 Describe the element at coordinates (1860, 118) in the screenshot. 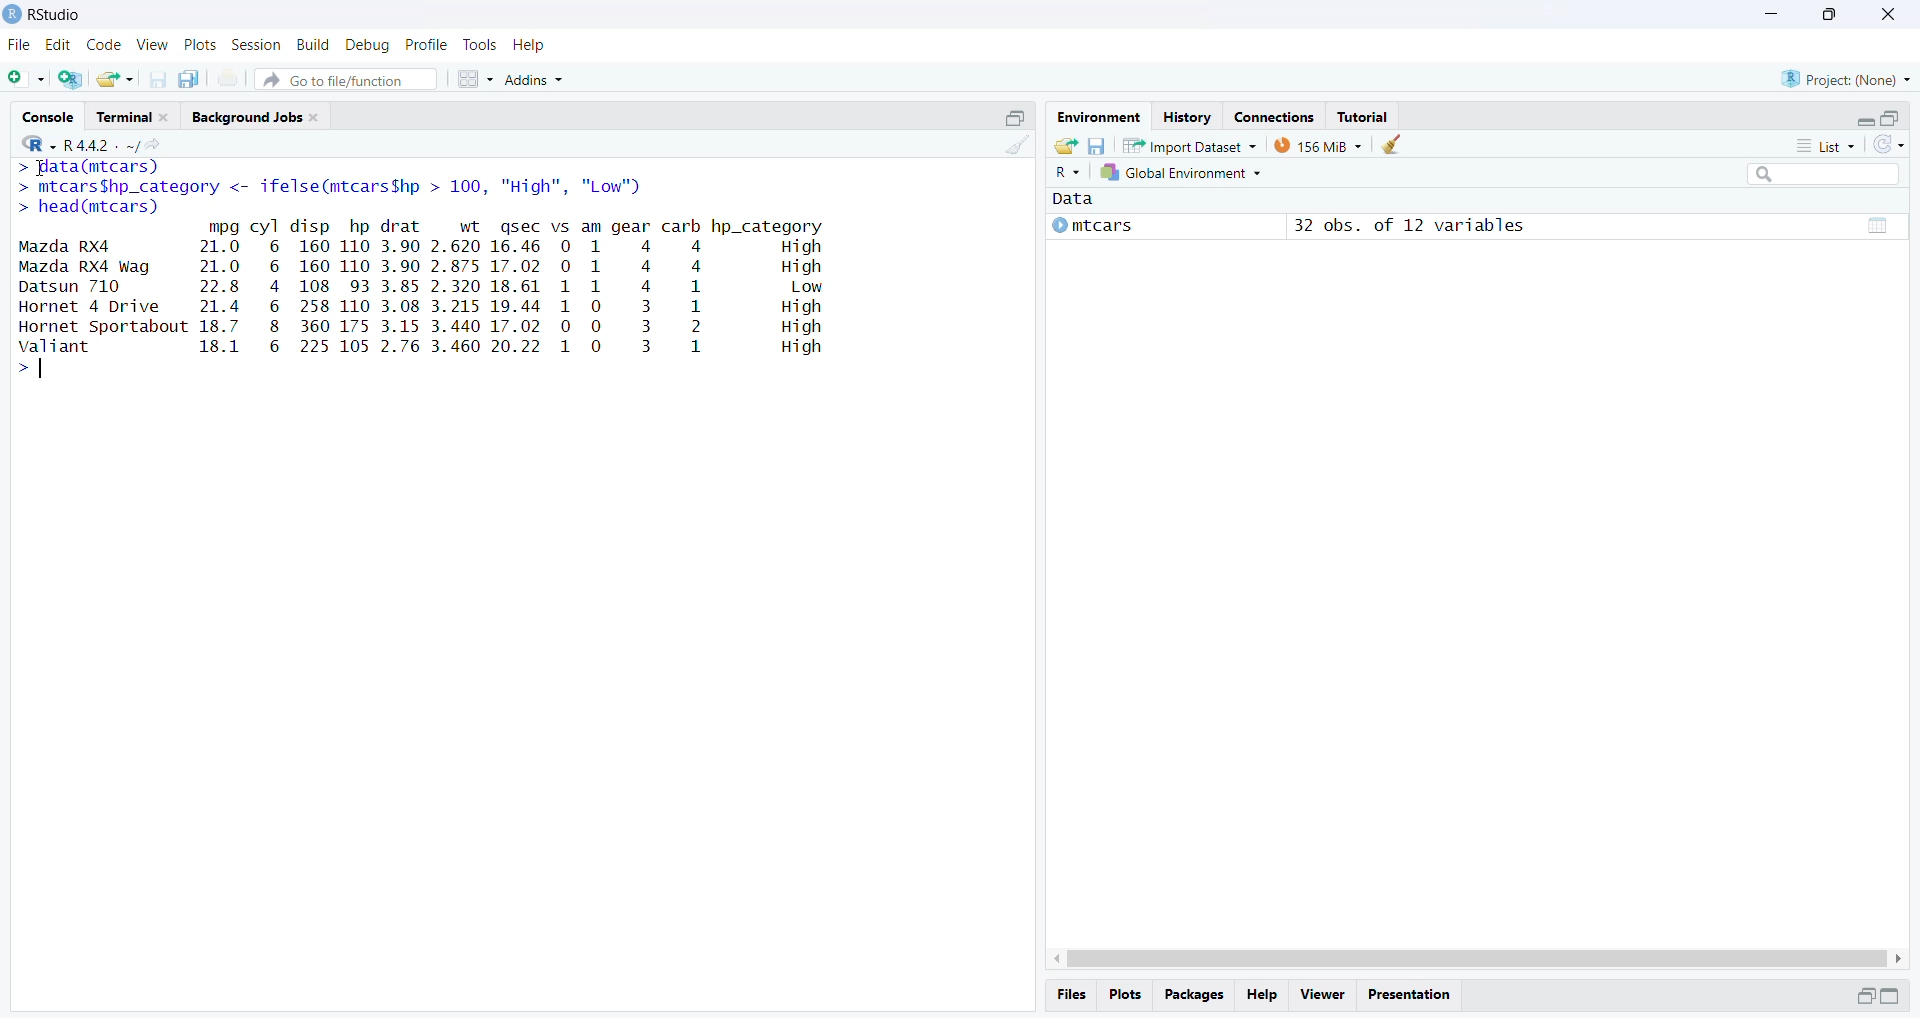

I see `Minimize` at that location.